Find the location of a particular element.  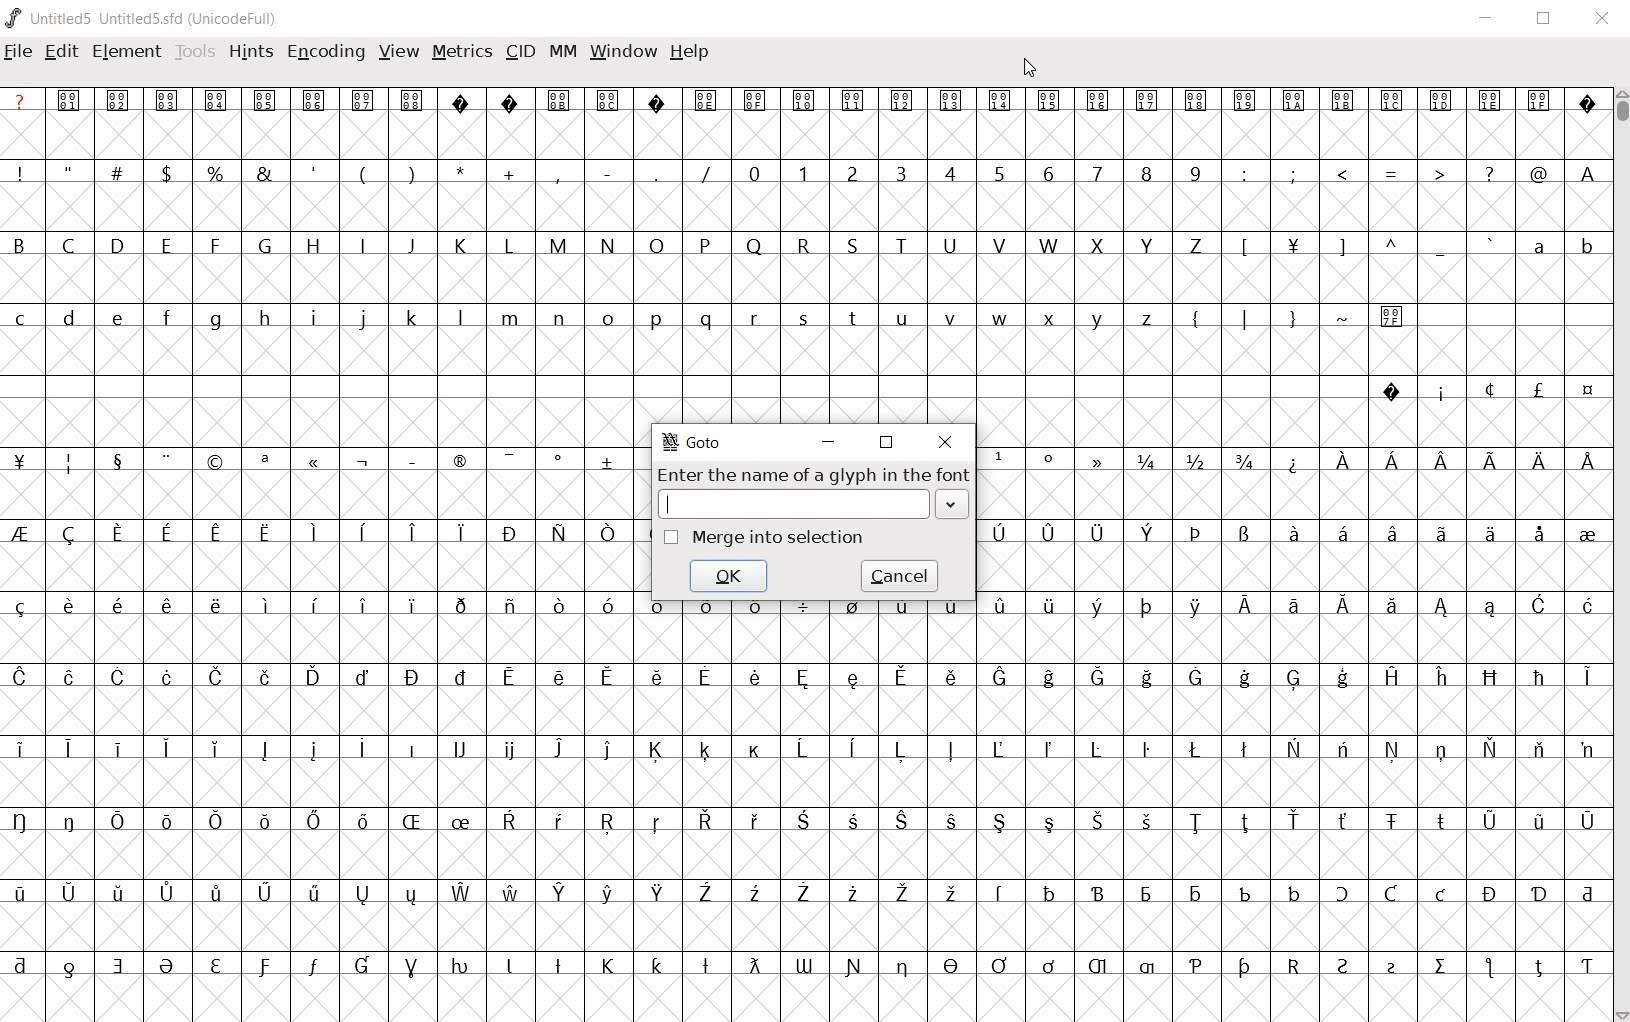

Symbol is located at coordinates (1389, 534).